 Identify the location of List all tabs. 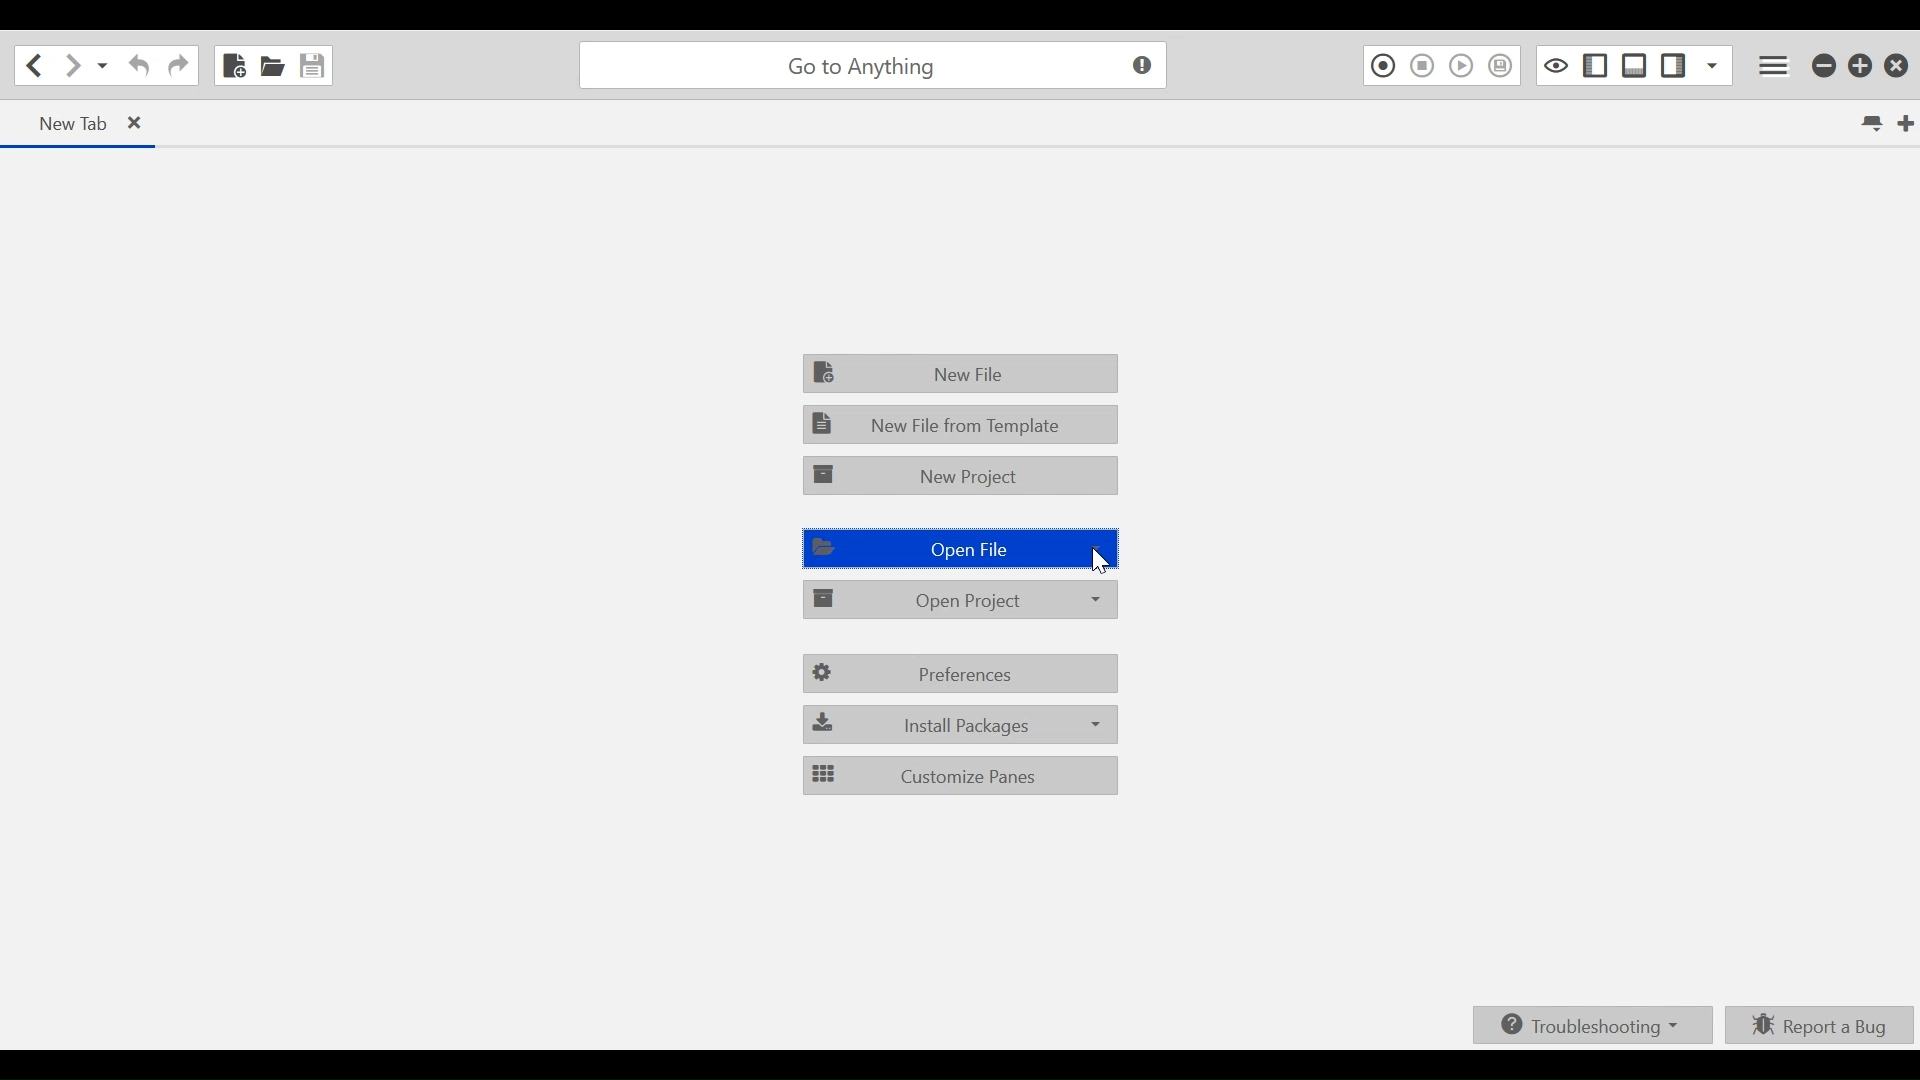
(1870, 122).